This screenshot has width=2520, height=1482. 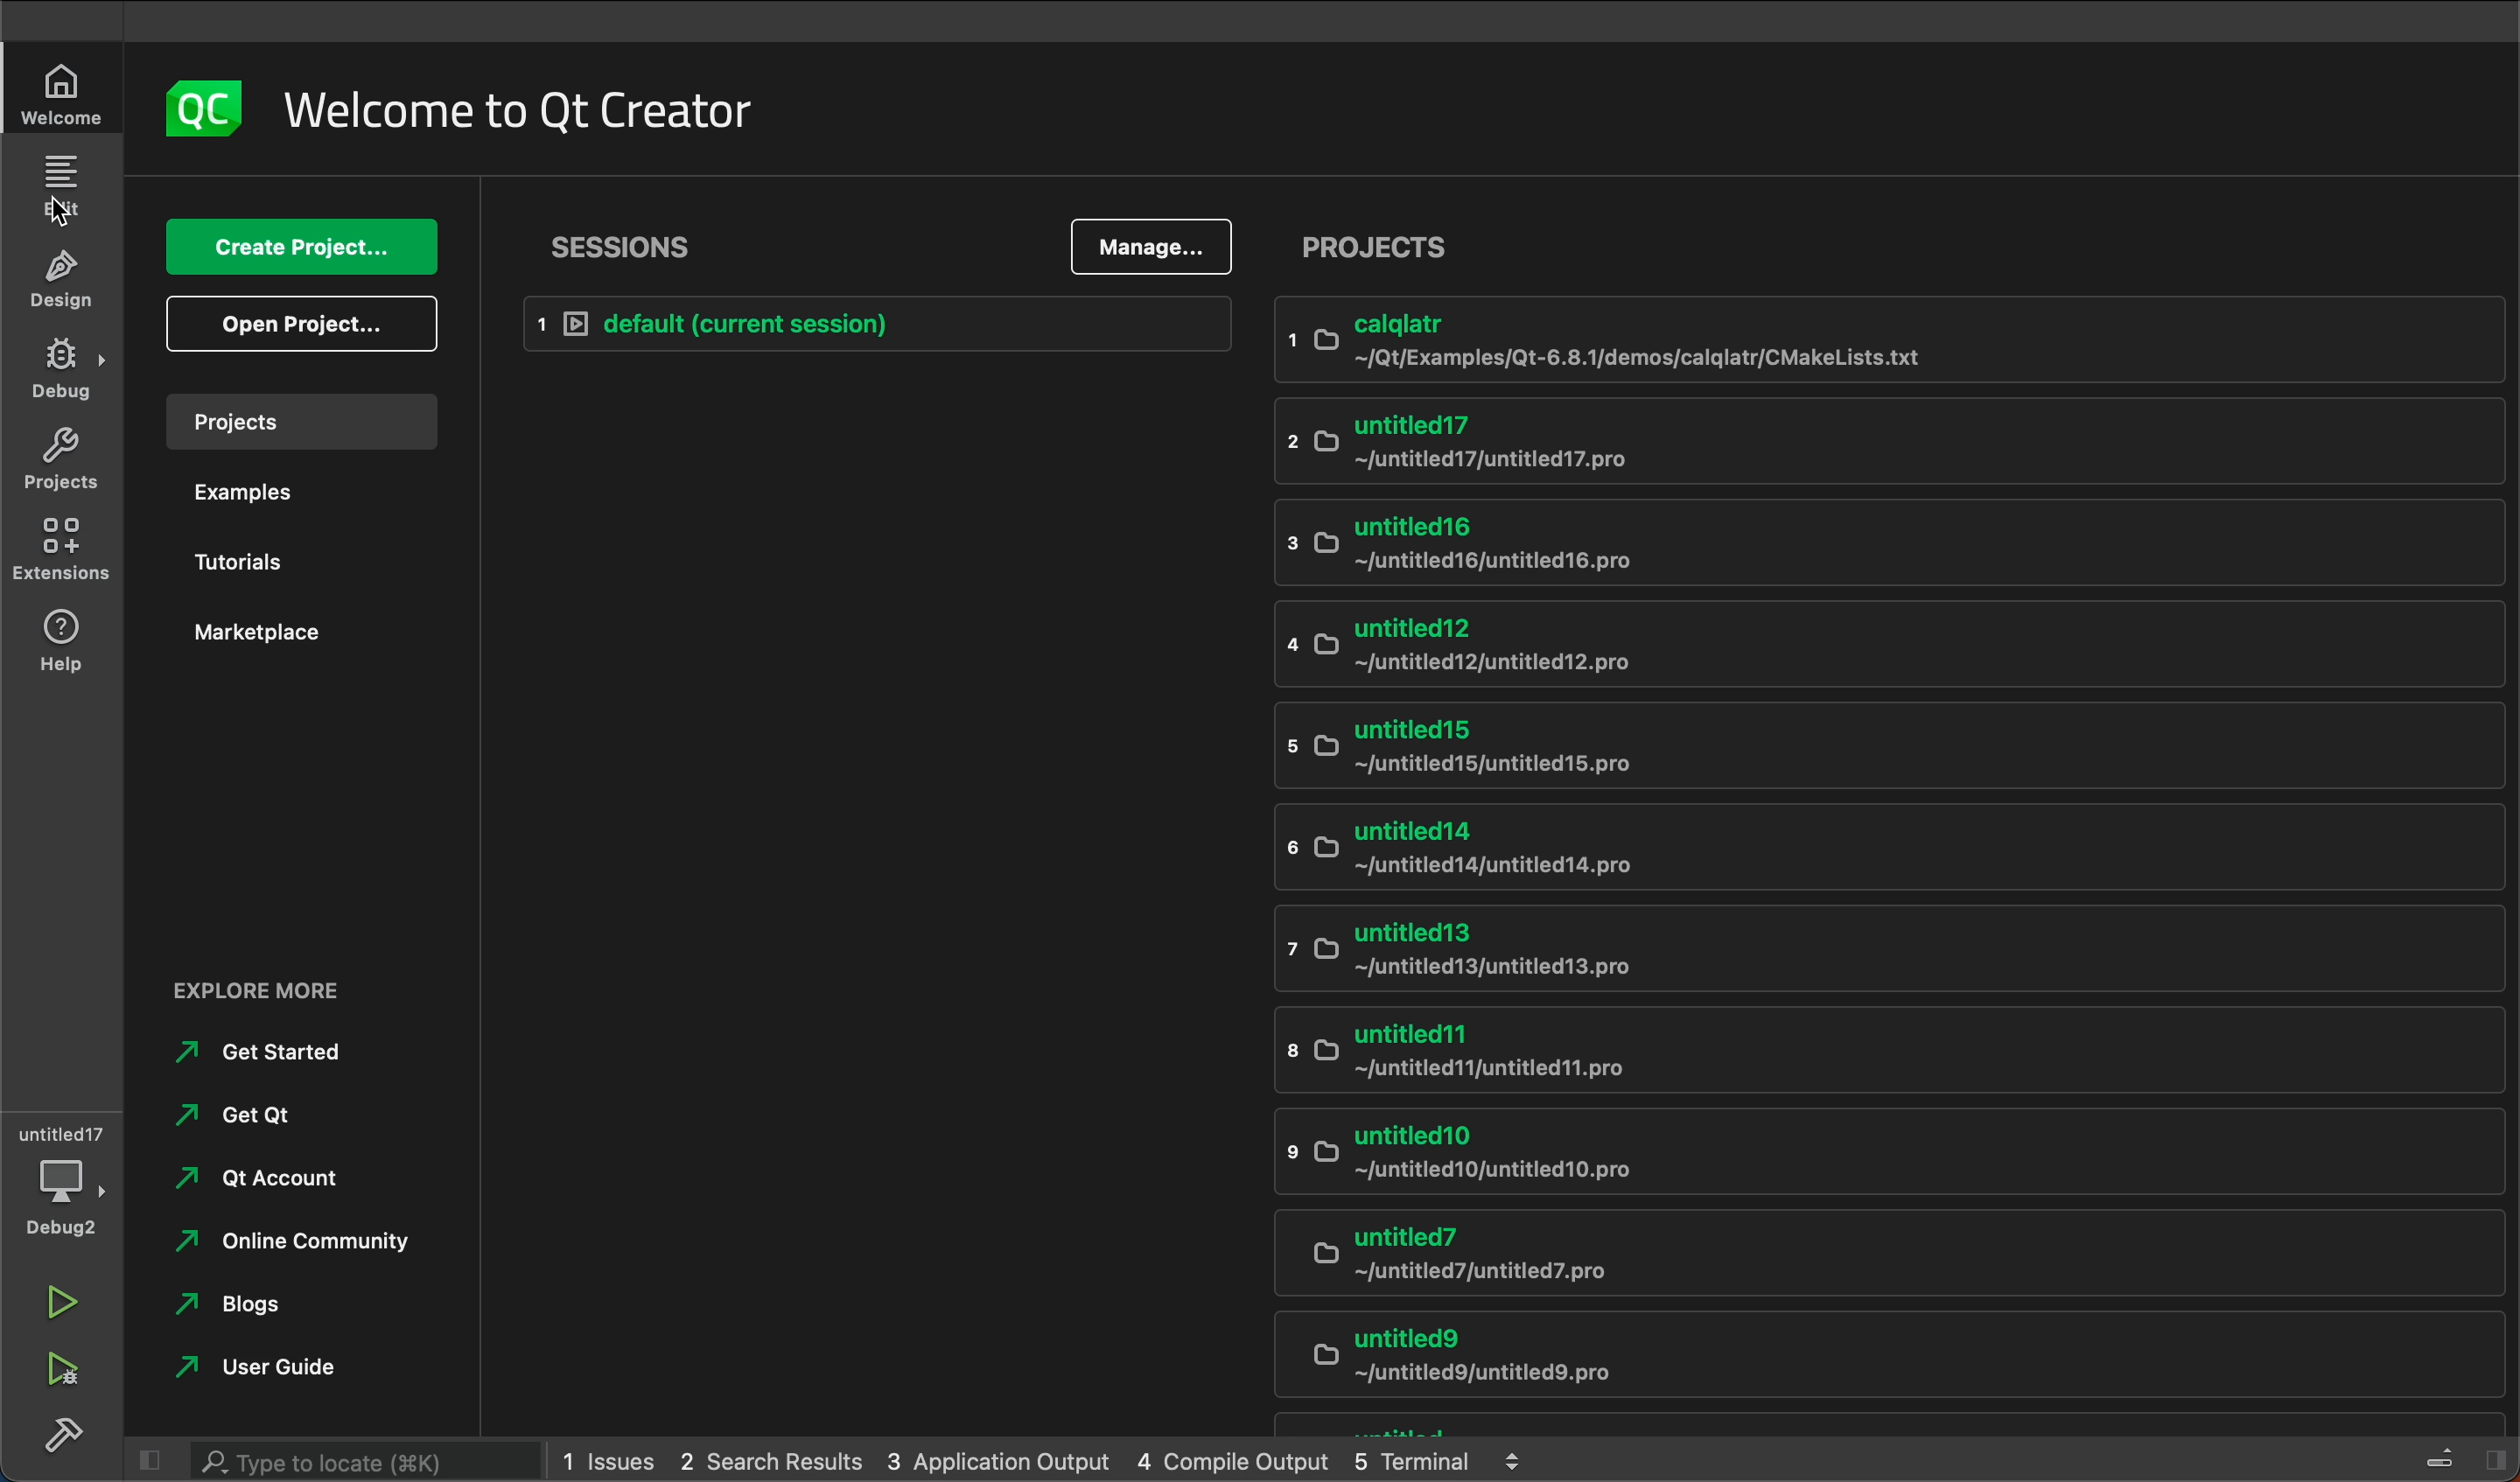 I want to click on logo, so click(x=207, y=106).